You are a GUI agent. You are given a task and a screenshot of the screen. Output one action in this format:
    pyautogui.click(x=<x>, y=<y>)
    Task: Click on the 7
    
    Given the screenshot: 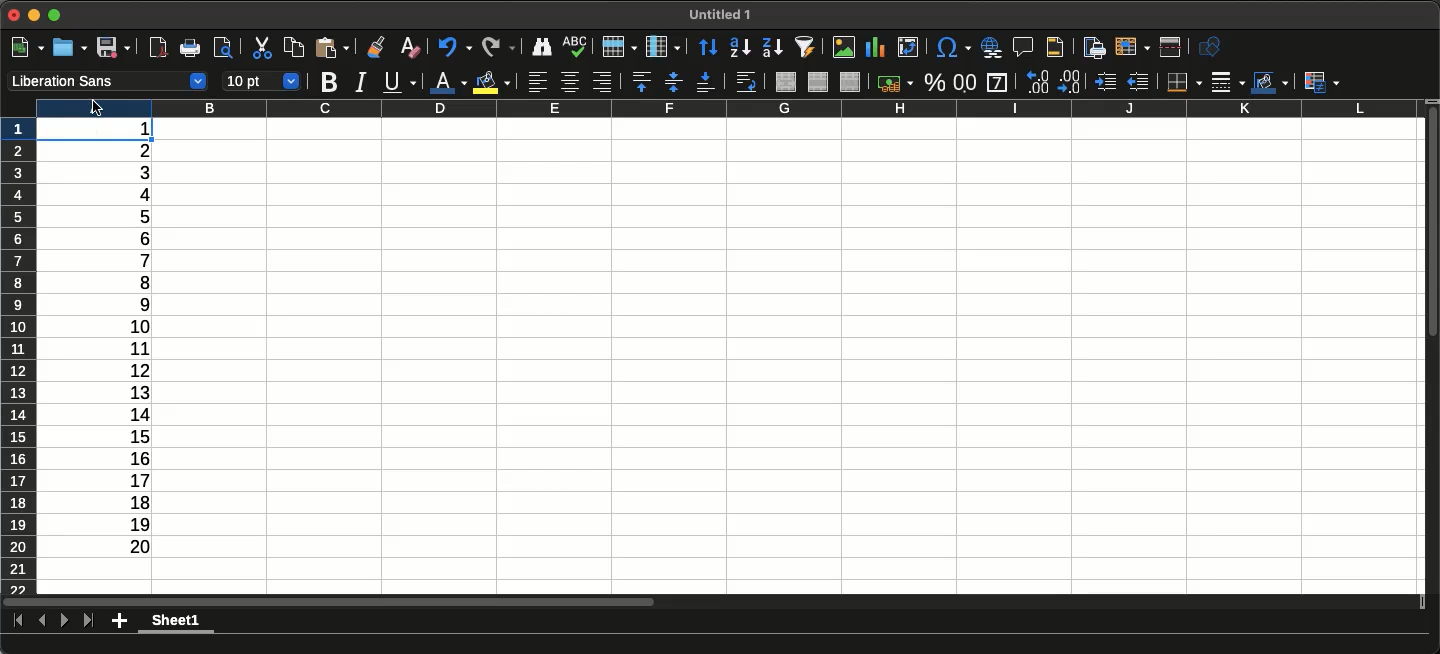 What is the action you would take?
    pyautogui.click(x=131, y=261)
    